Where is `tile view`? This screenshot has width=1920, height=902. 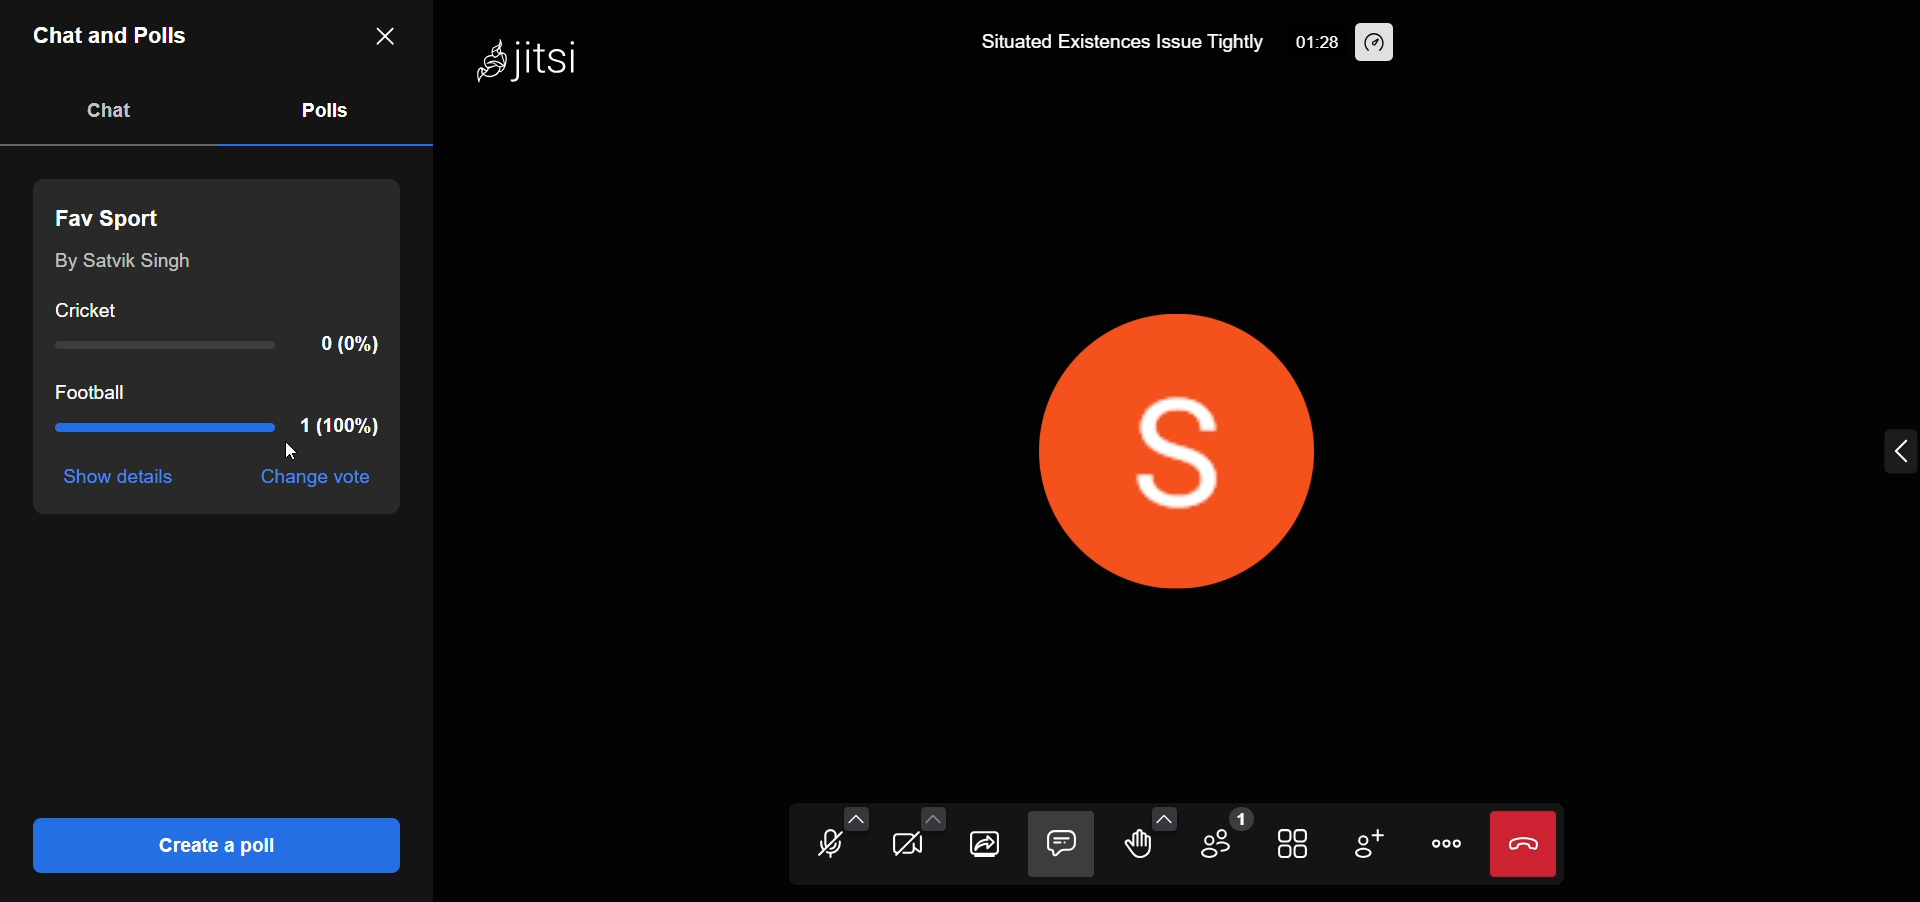
tile view is located at coordinates (1294, 843).